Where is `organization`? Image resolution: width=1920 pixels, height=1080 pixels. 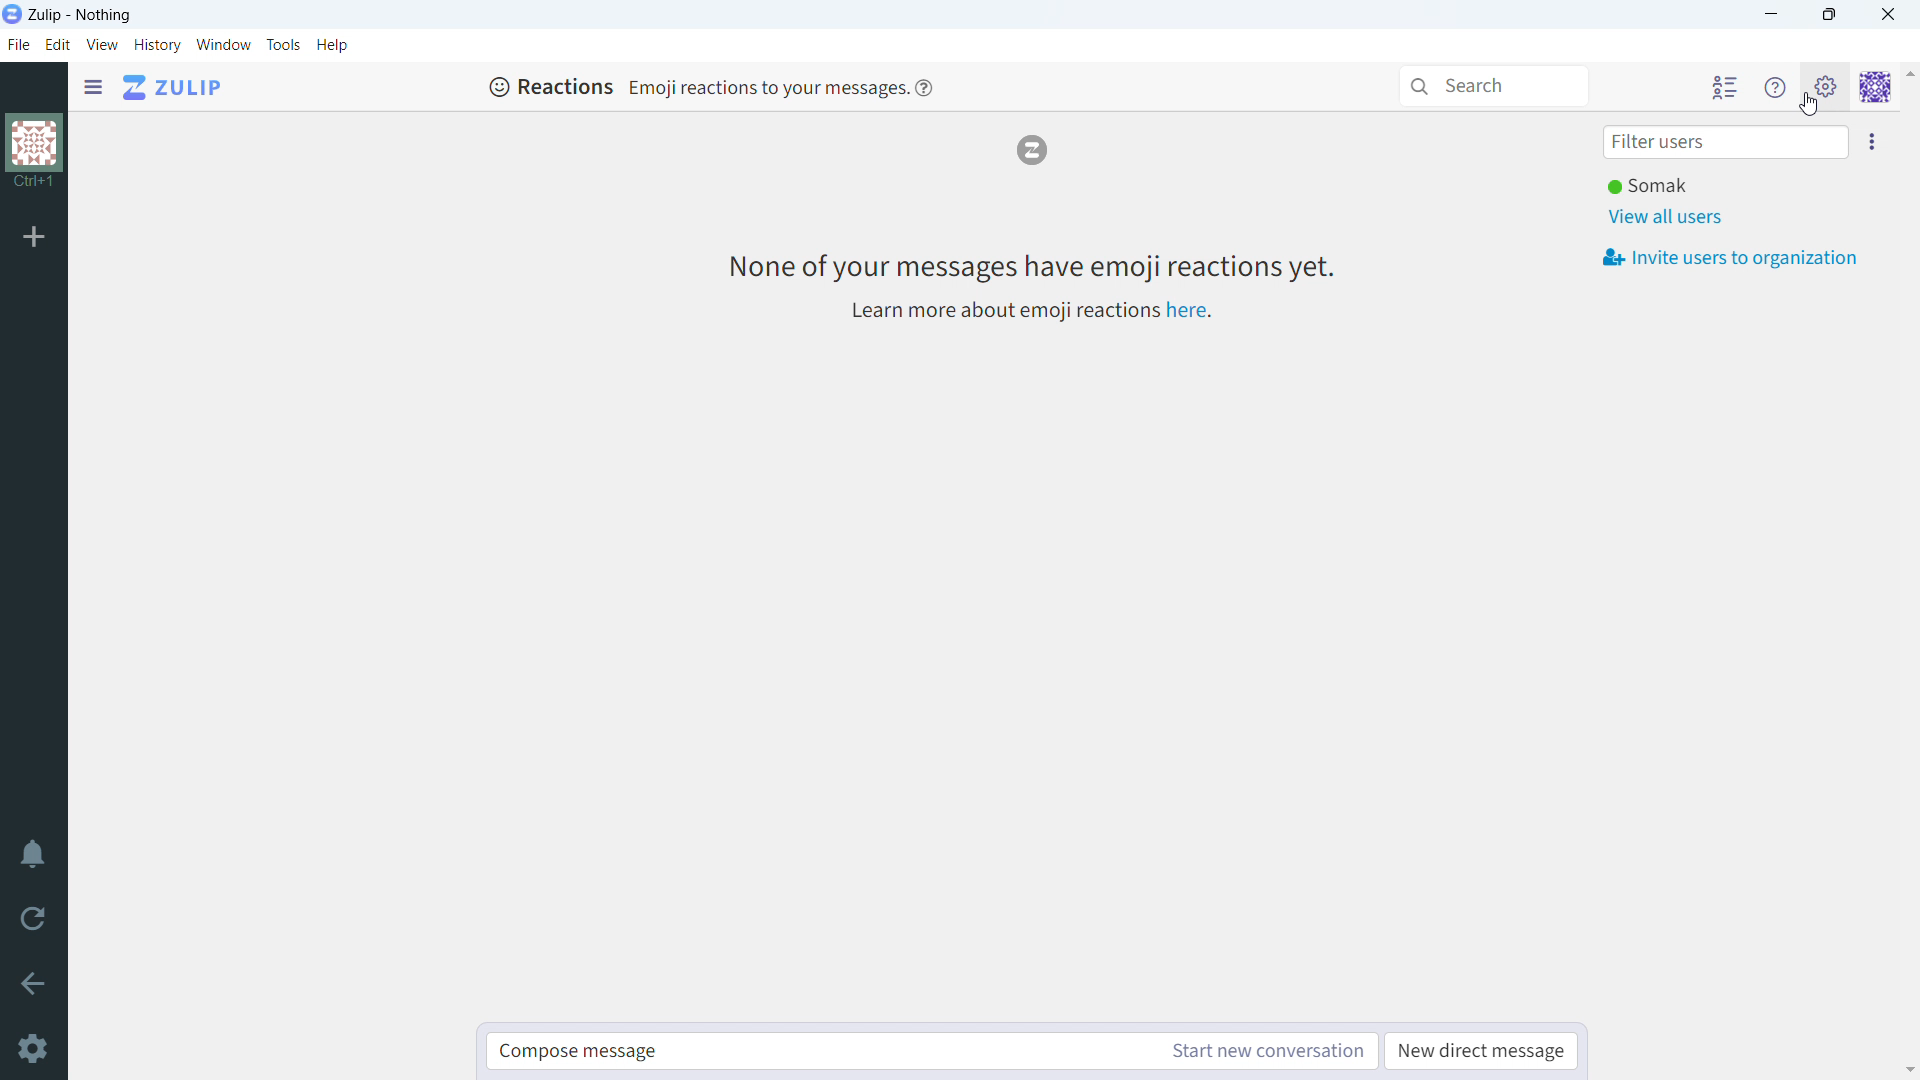 organization is located at coordinates (33, 153).